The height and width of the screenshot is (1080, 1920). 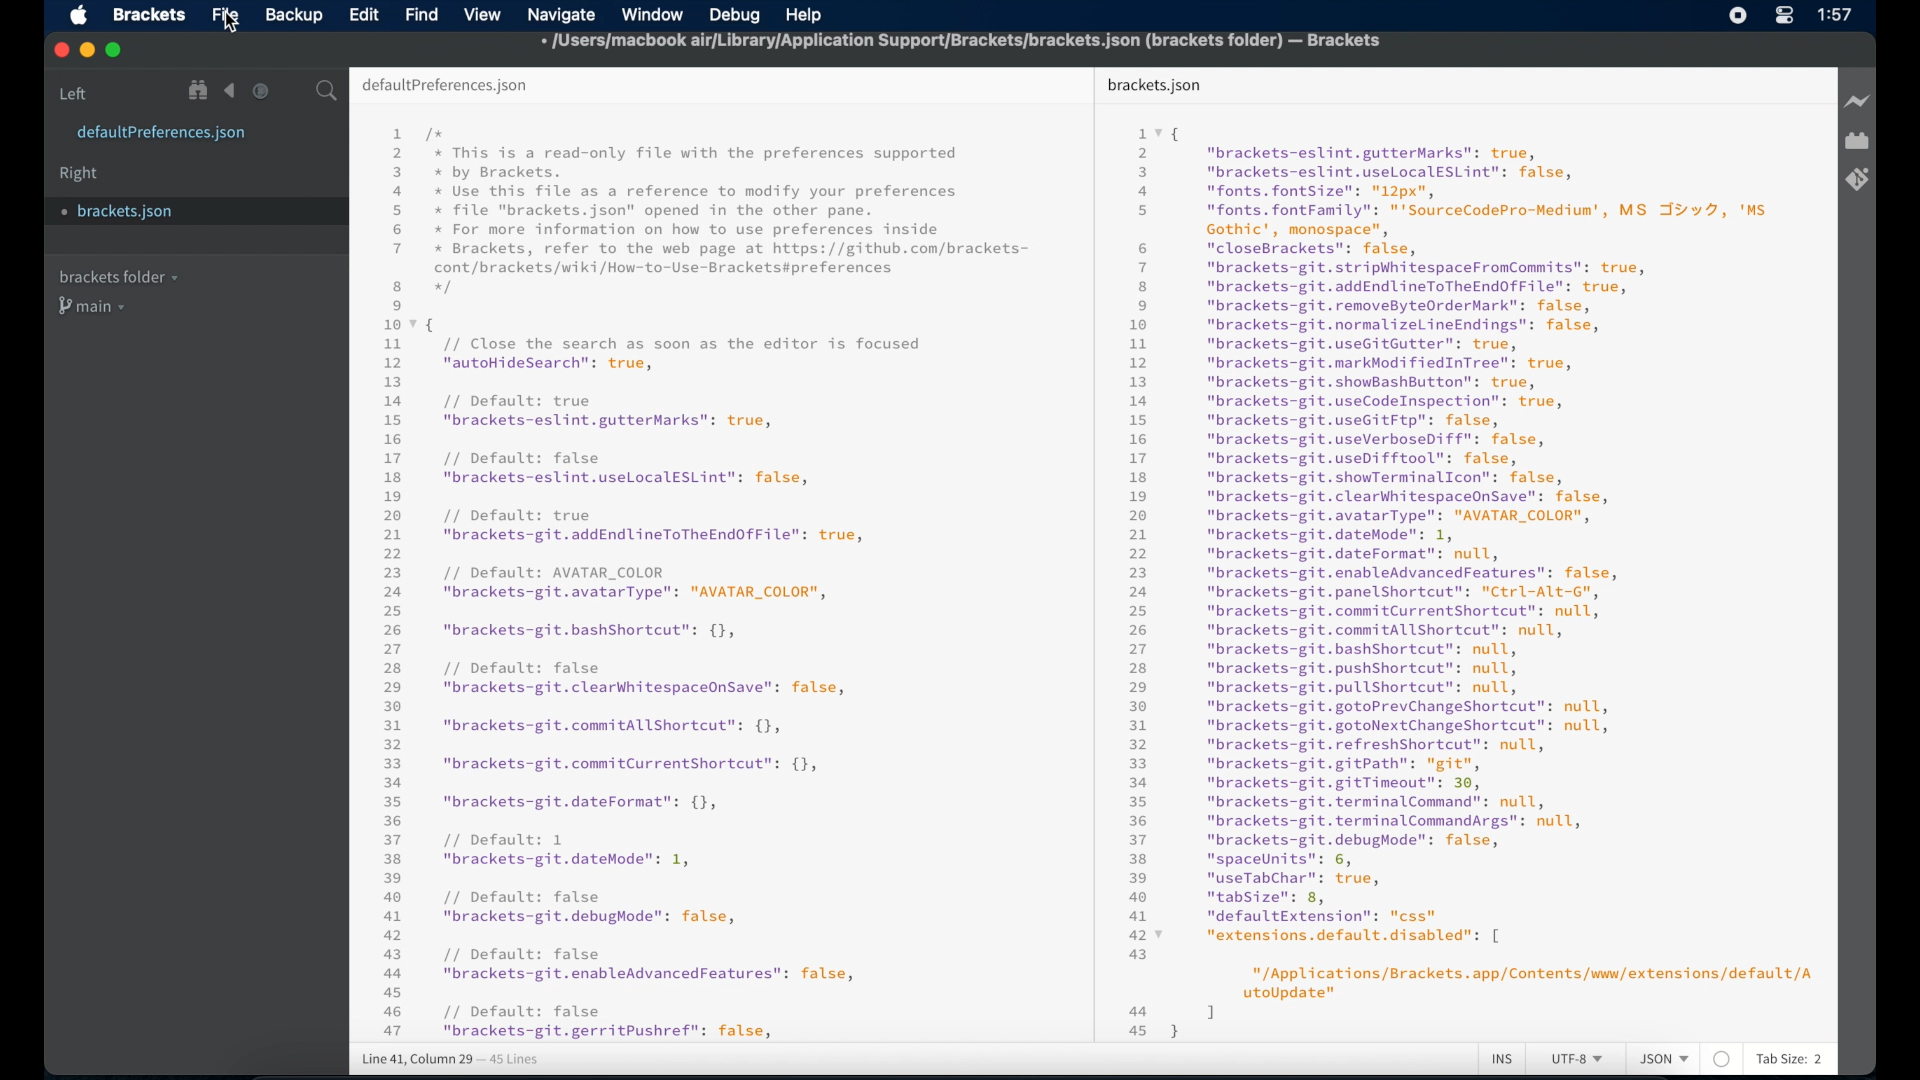 What do you see at coordinates (803, 14) in the screenshot?
I see `help` at bounding box center [803, 14].